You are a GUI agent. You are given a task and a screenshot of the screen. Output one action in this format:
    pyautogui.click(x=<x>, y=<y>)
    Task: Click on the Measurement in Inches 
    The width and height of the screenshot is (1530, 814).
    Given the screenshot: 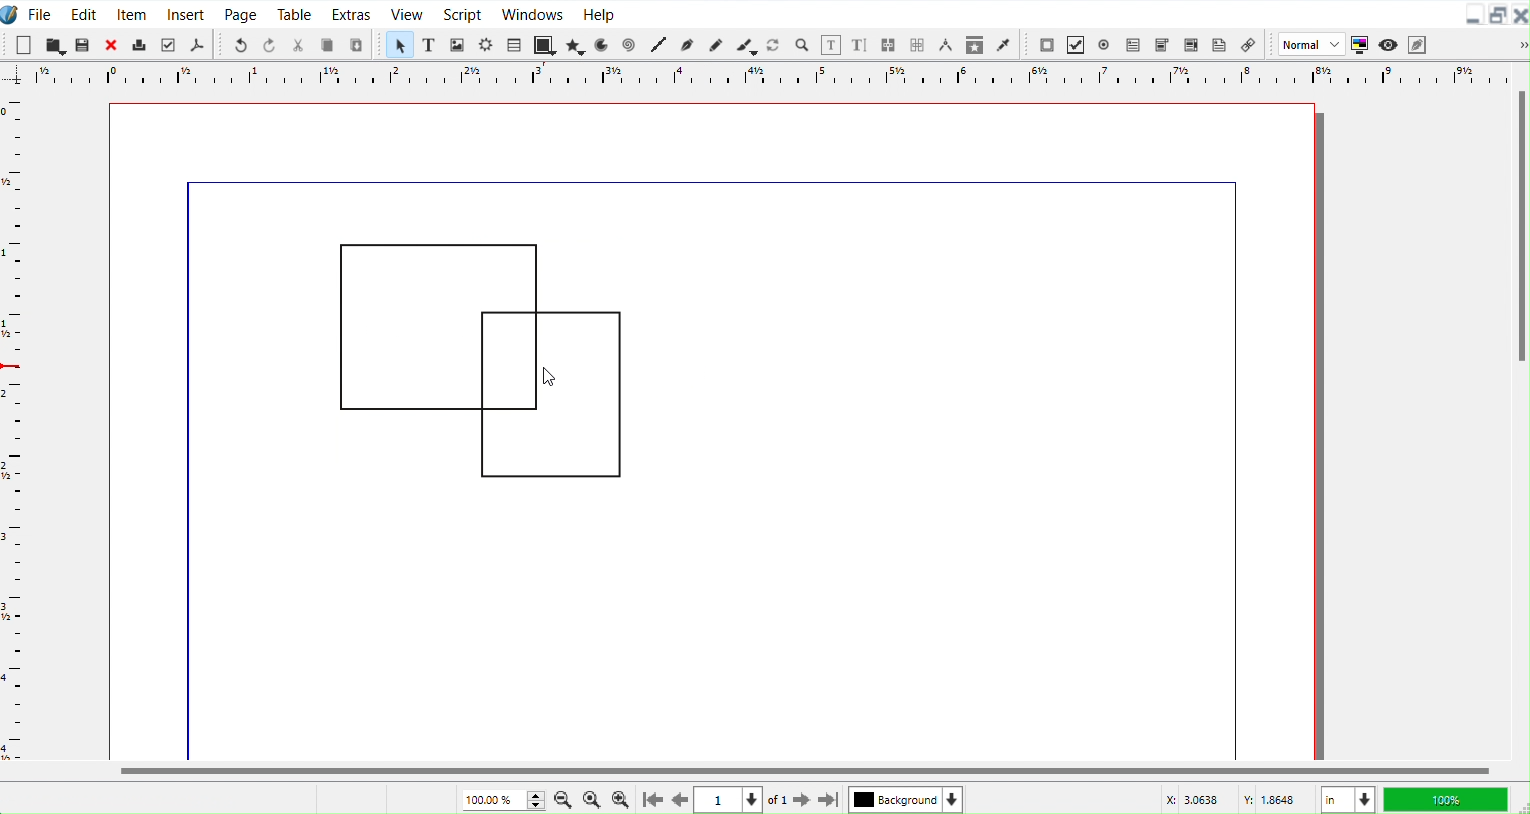 What is the action you would take?
    pyautogui.click(x=1348, y=799)
    